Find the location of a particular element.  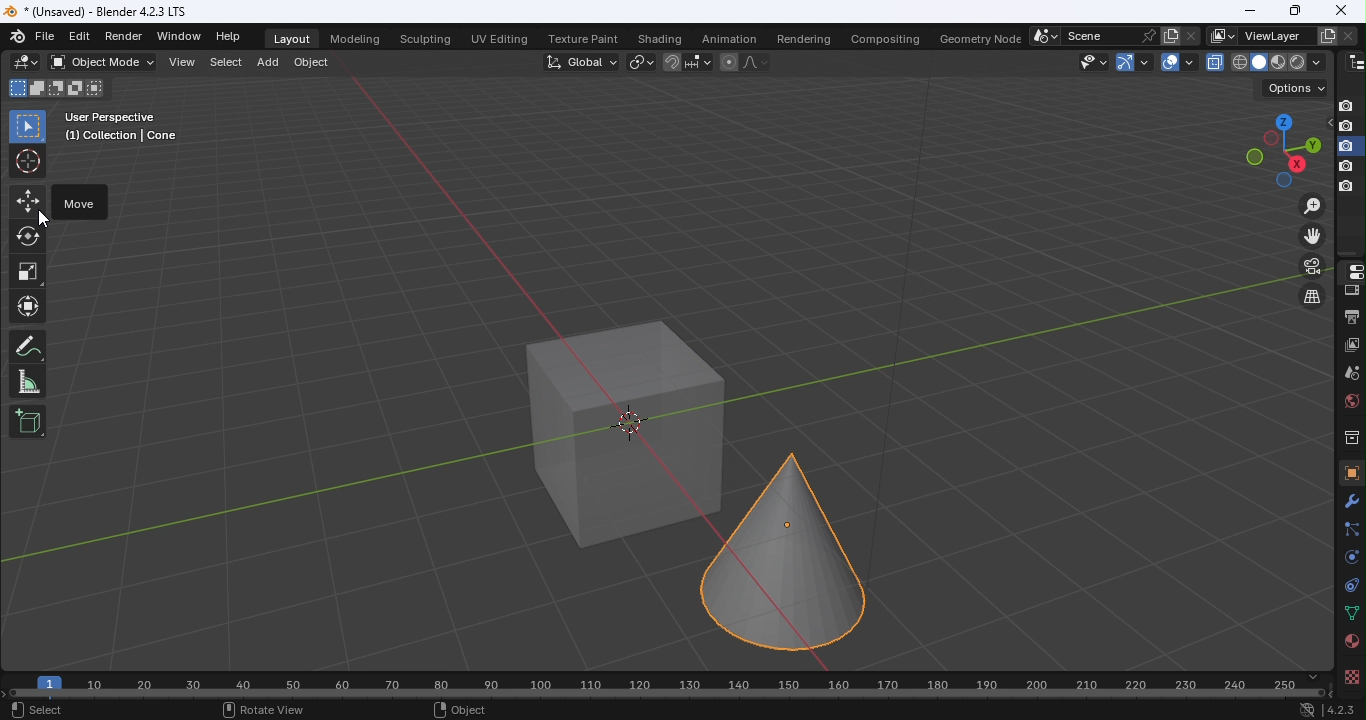

Browse scene to be linked is located at coordinates (1043, 34).